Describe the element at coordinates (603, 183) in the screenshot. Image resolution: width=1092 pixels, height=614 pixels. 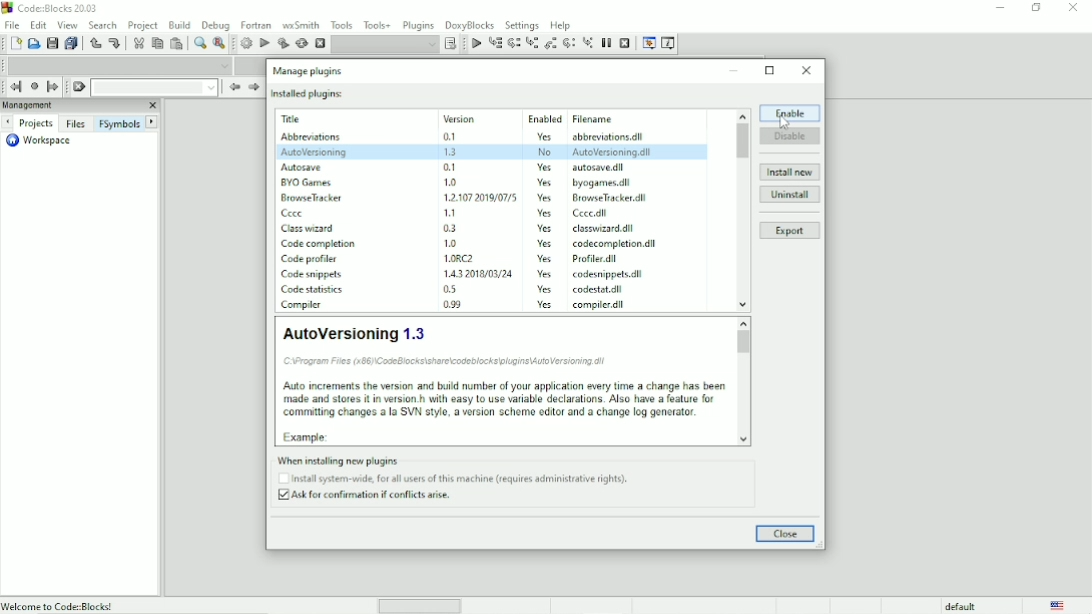
I see `file` at that location.